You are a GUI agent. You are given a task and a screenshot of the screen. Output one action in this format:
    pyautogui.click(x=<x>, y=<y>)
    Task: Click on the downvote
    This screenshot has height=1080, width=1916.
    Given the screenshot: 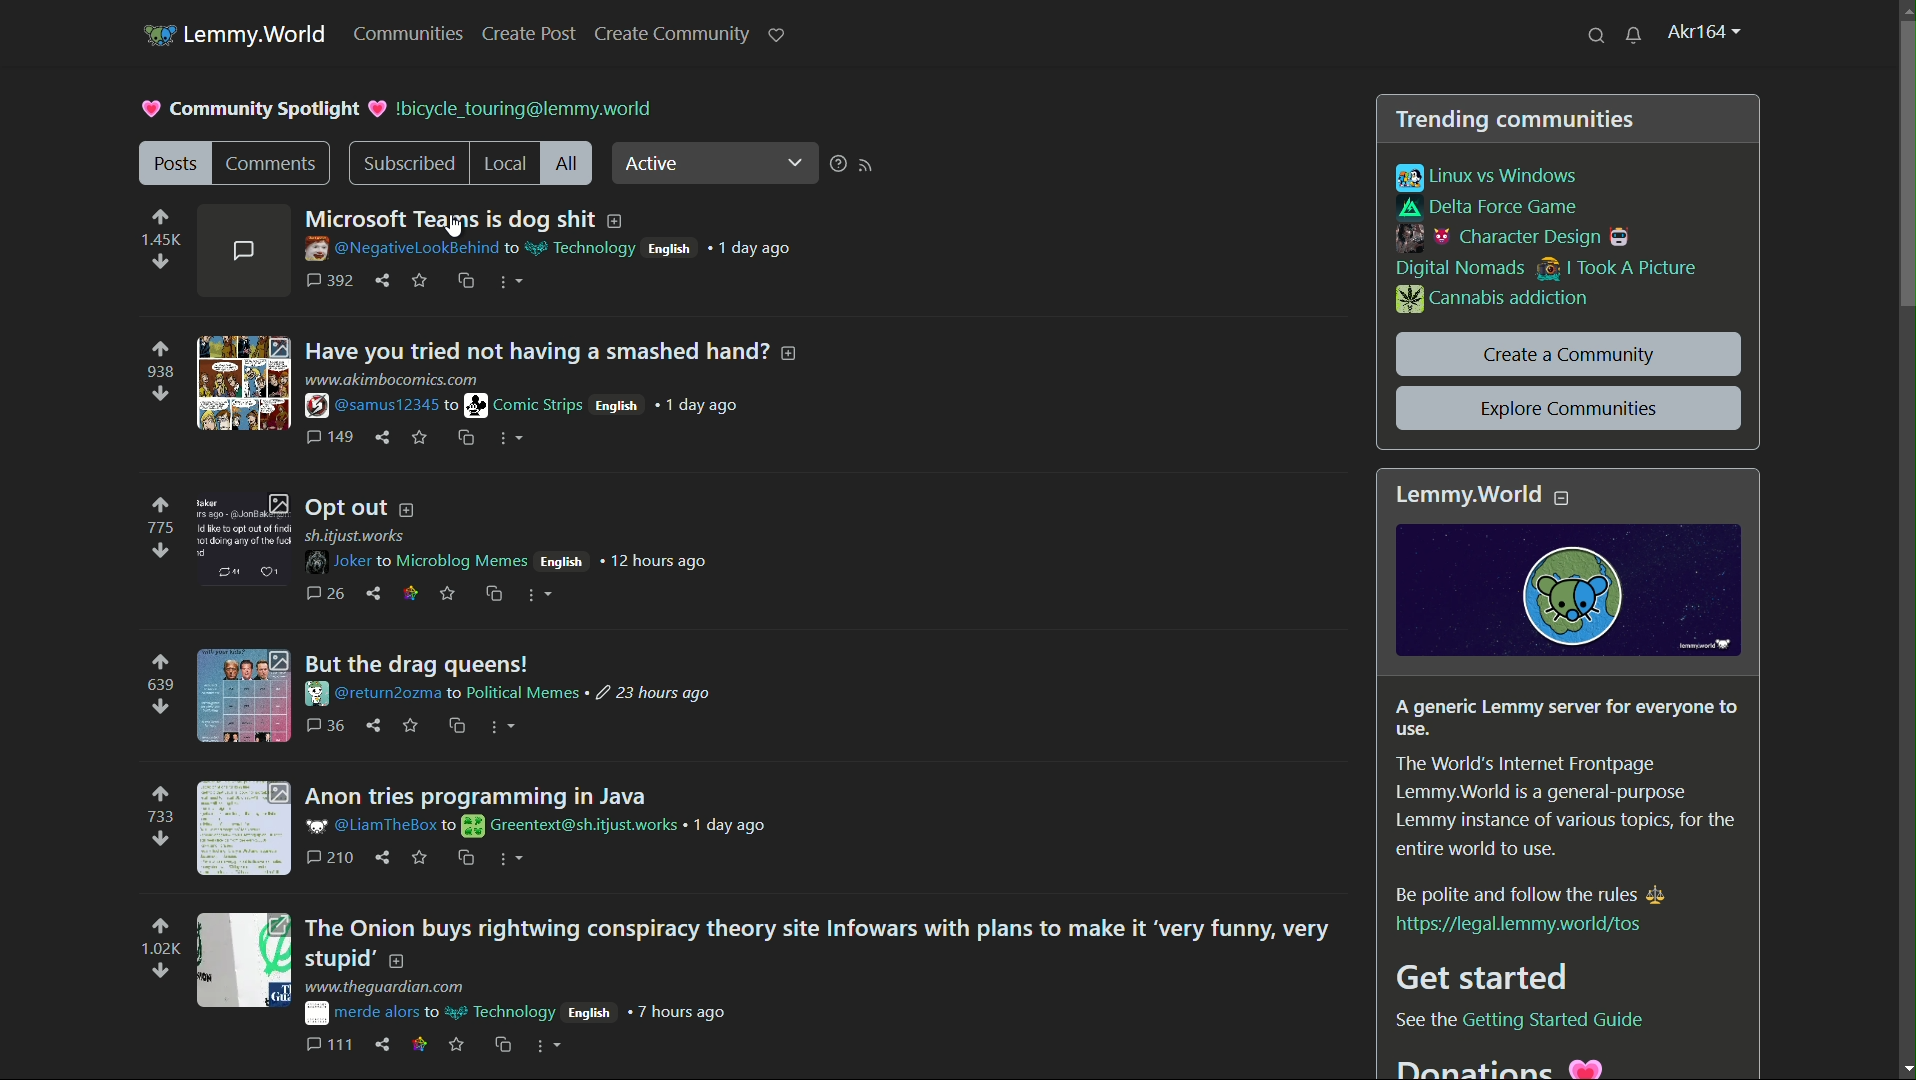 What is the action you would take?
    pyautogui.click(x=159, y=838)
    